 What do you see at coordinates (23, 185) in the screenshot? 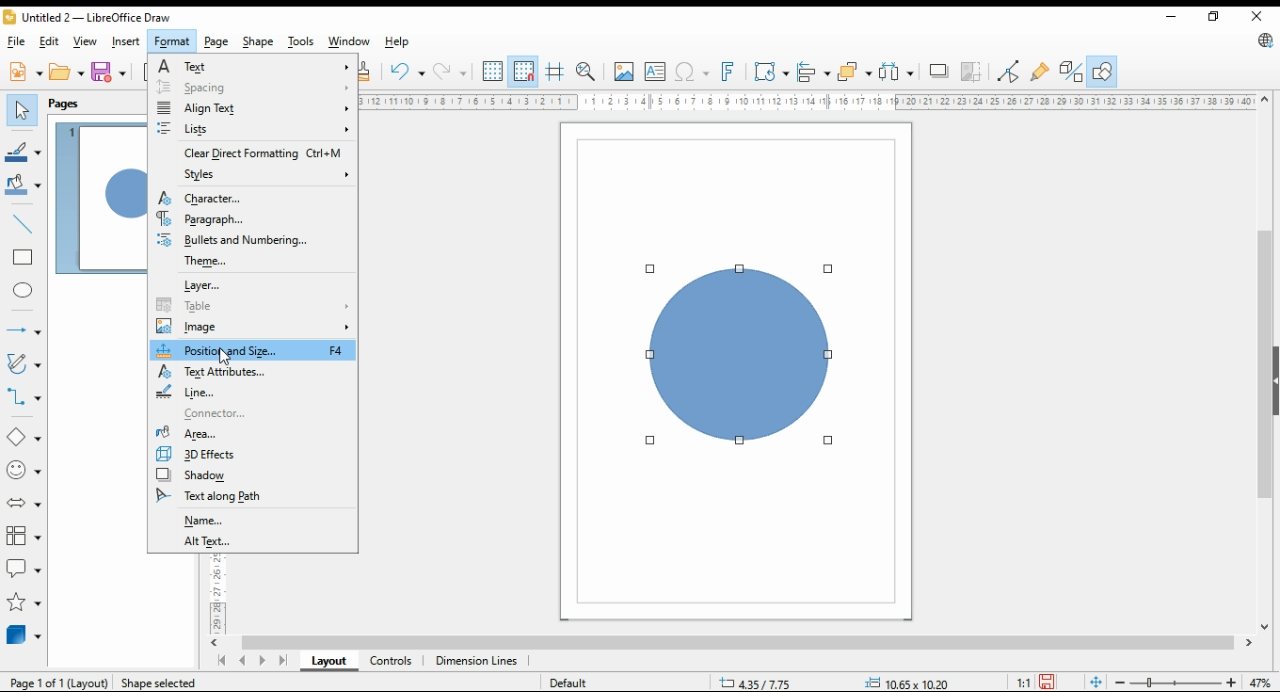
I see `fill color` at bounding box center [23, 185].